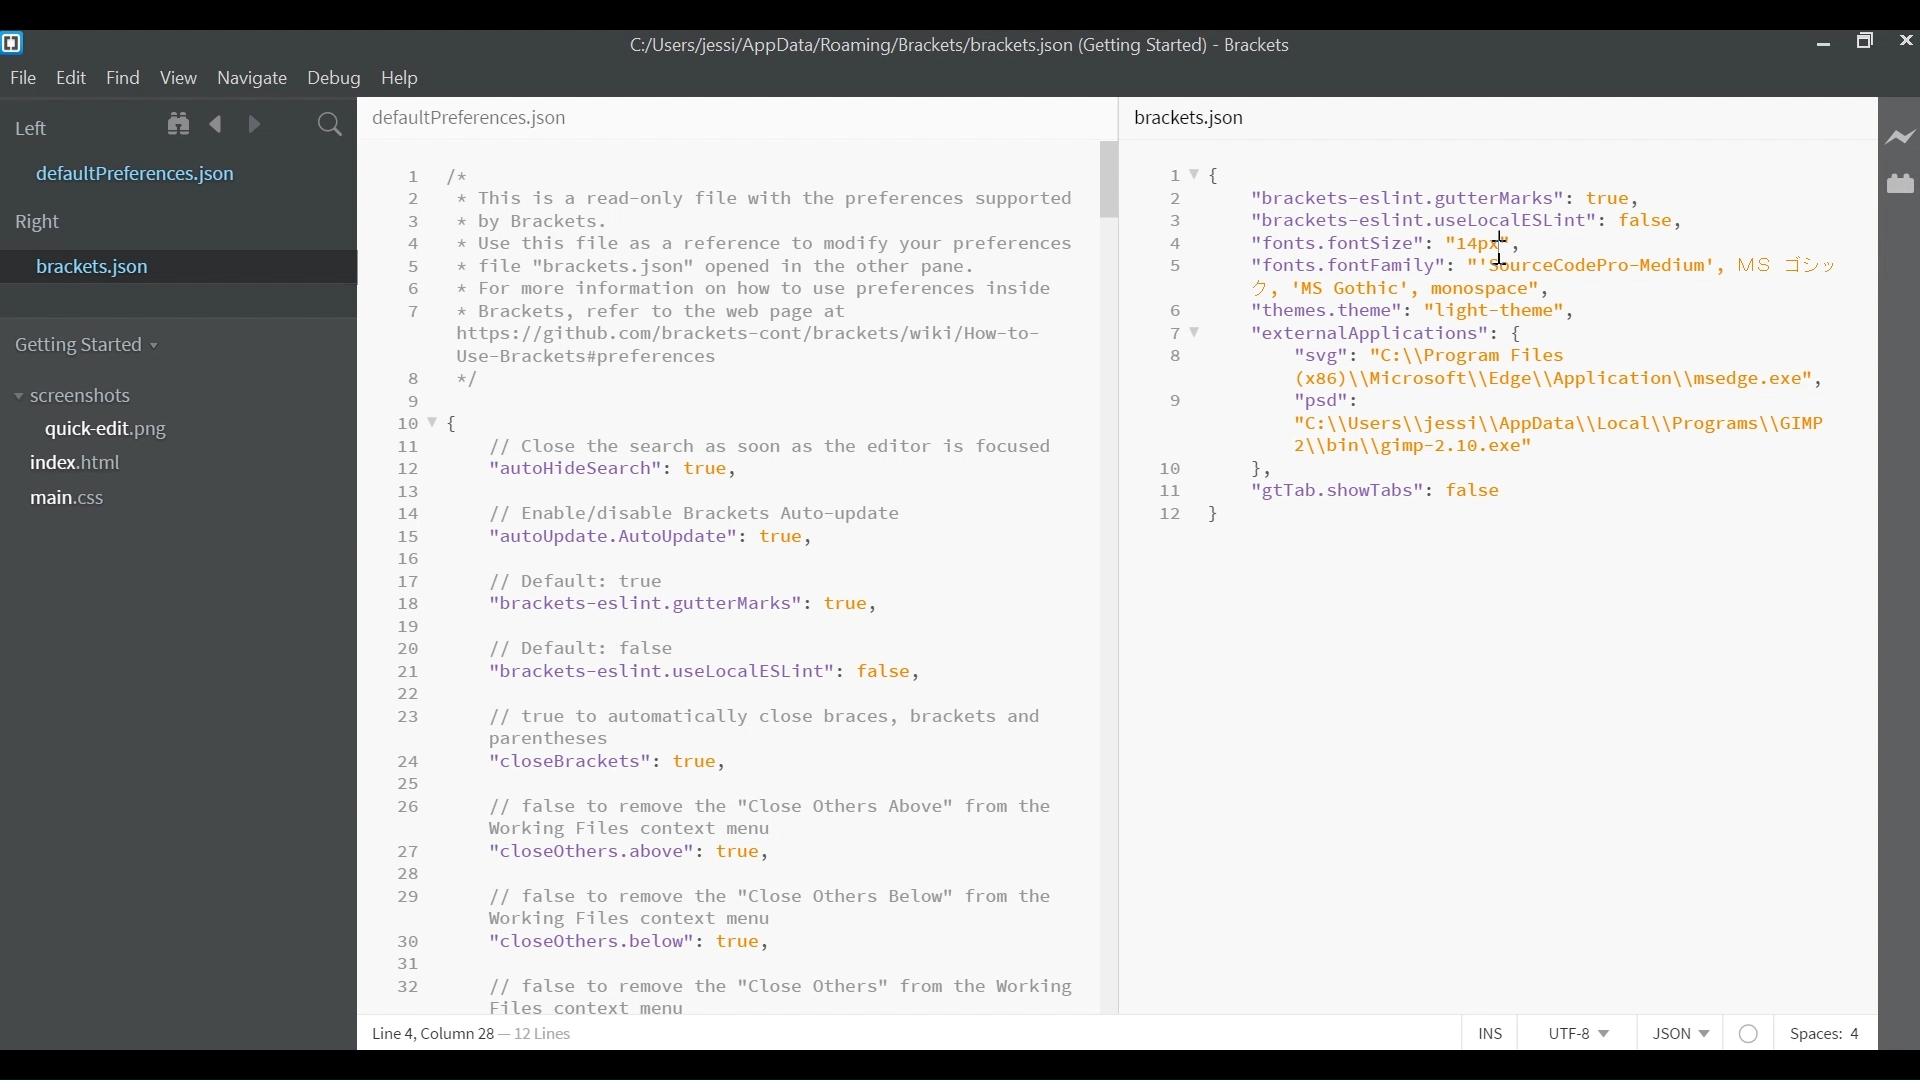 The height and width of the screenshot is (1080, 1920). I want to click on C:/Users/jessi/AppData/Roaming/Brackets/brackets. json (Getting Started) - Brackets, so click(980, 47).